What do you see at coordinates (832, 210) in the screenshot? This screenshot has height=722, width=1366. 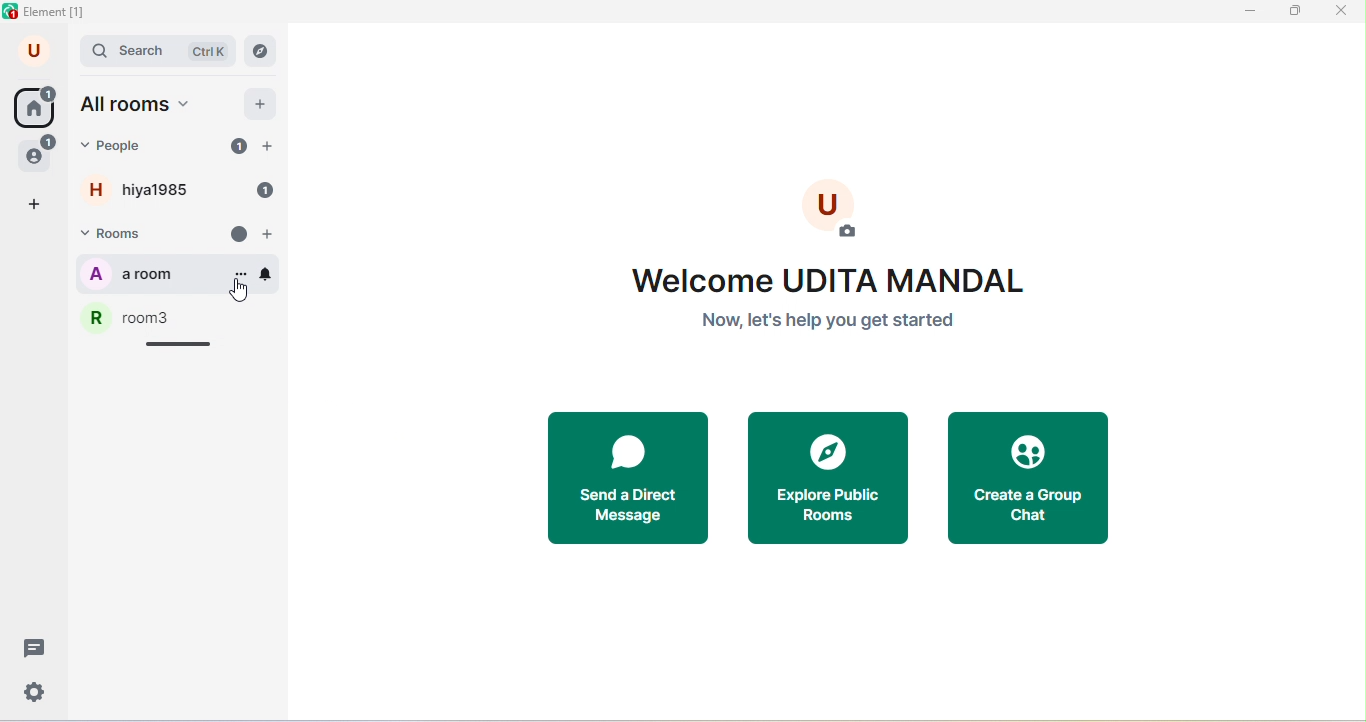 I see `add photo` at bounding box center [832, 210].